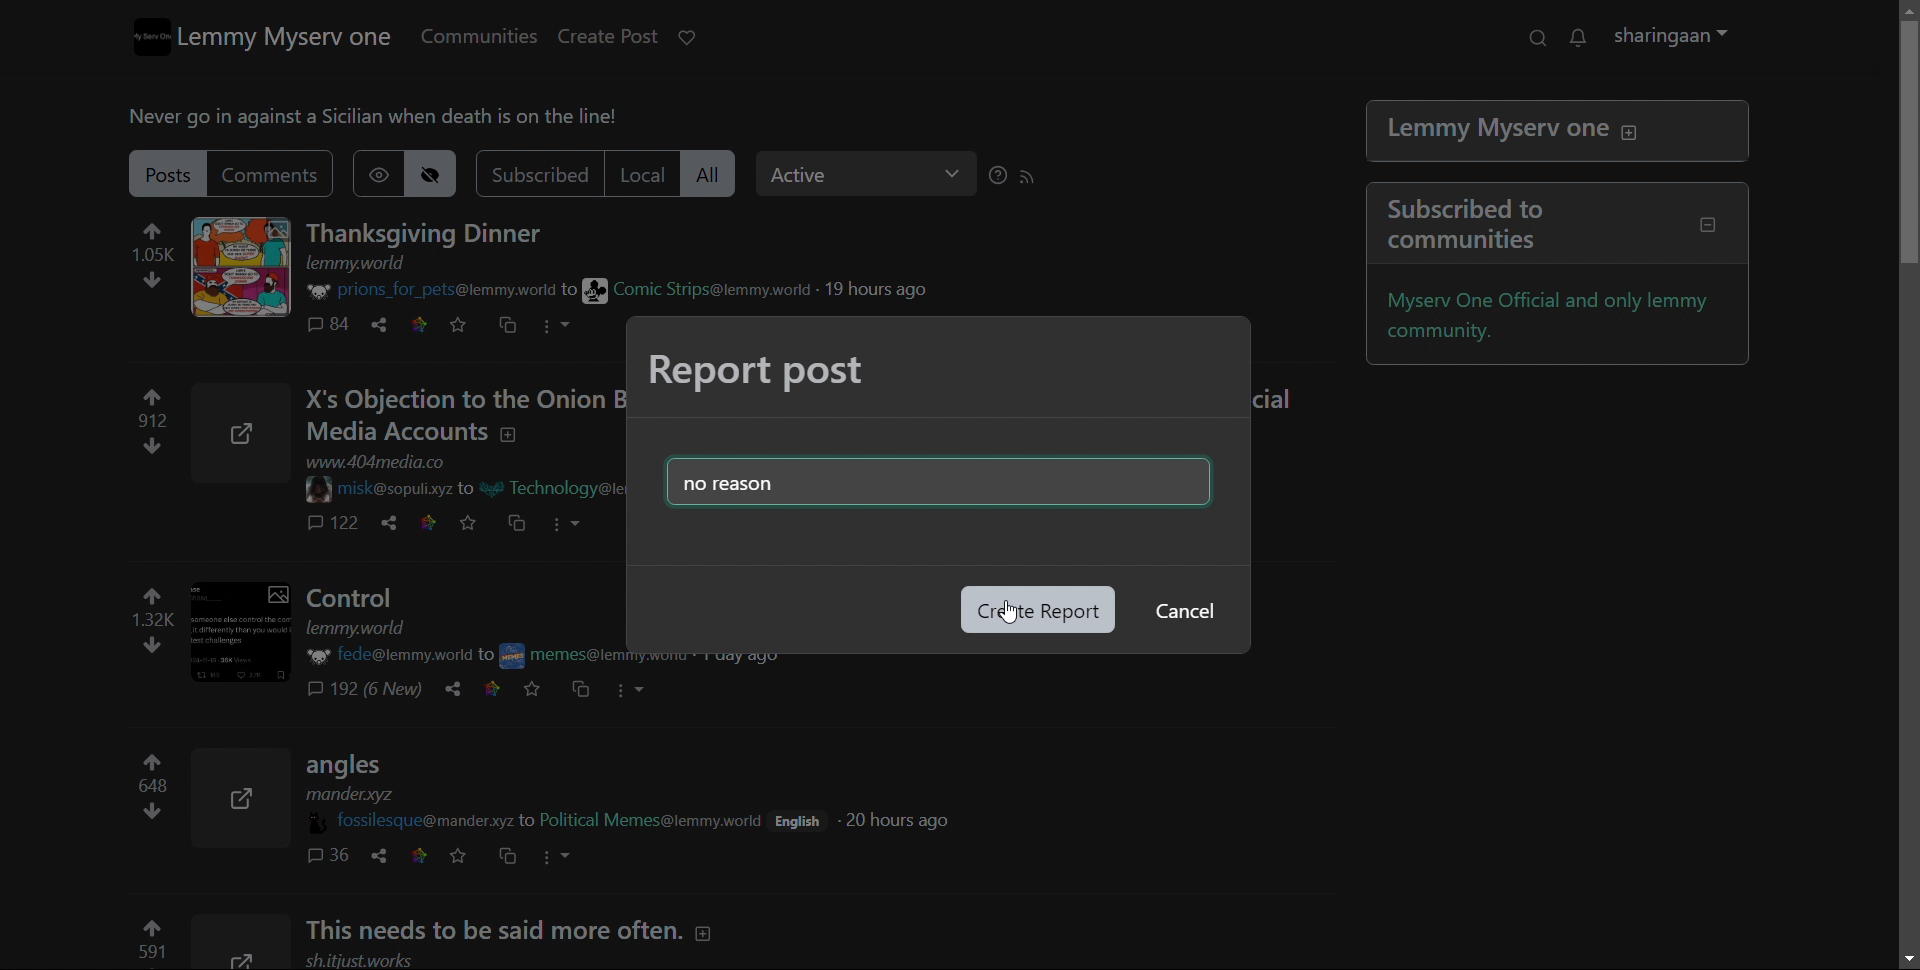 This screenshot has width=1920, height=970. Describe the element at coordinates (1903, 959) in the screenshot. I see `Scroll arrow down` at that location.